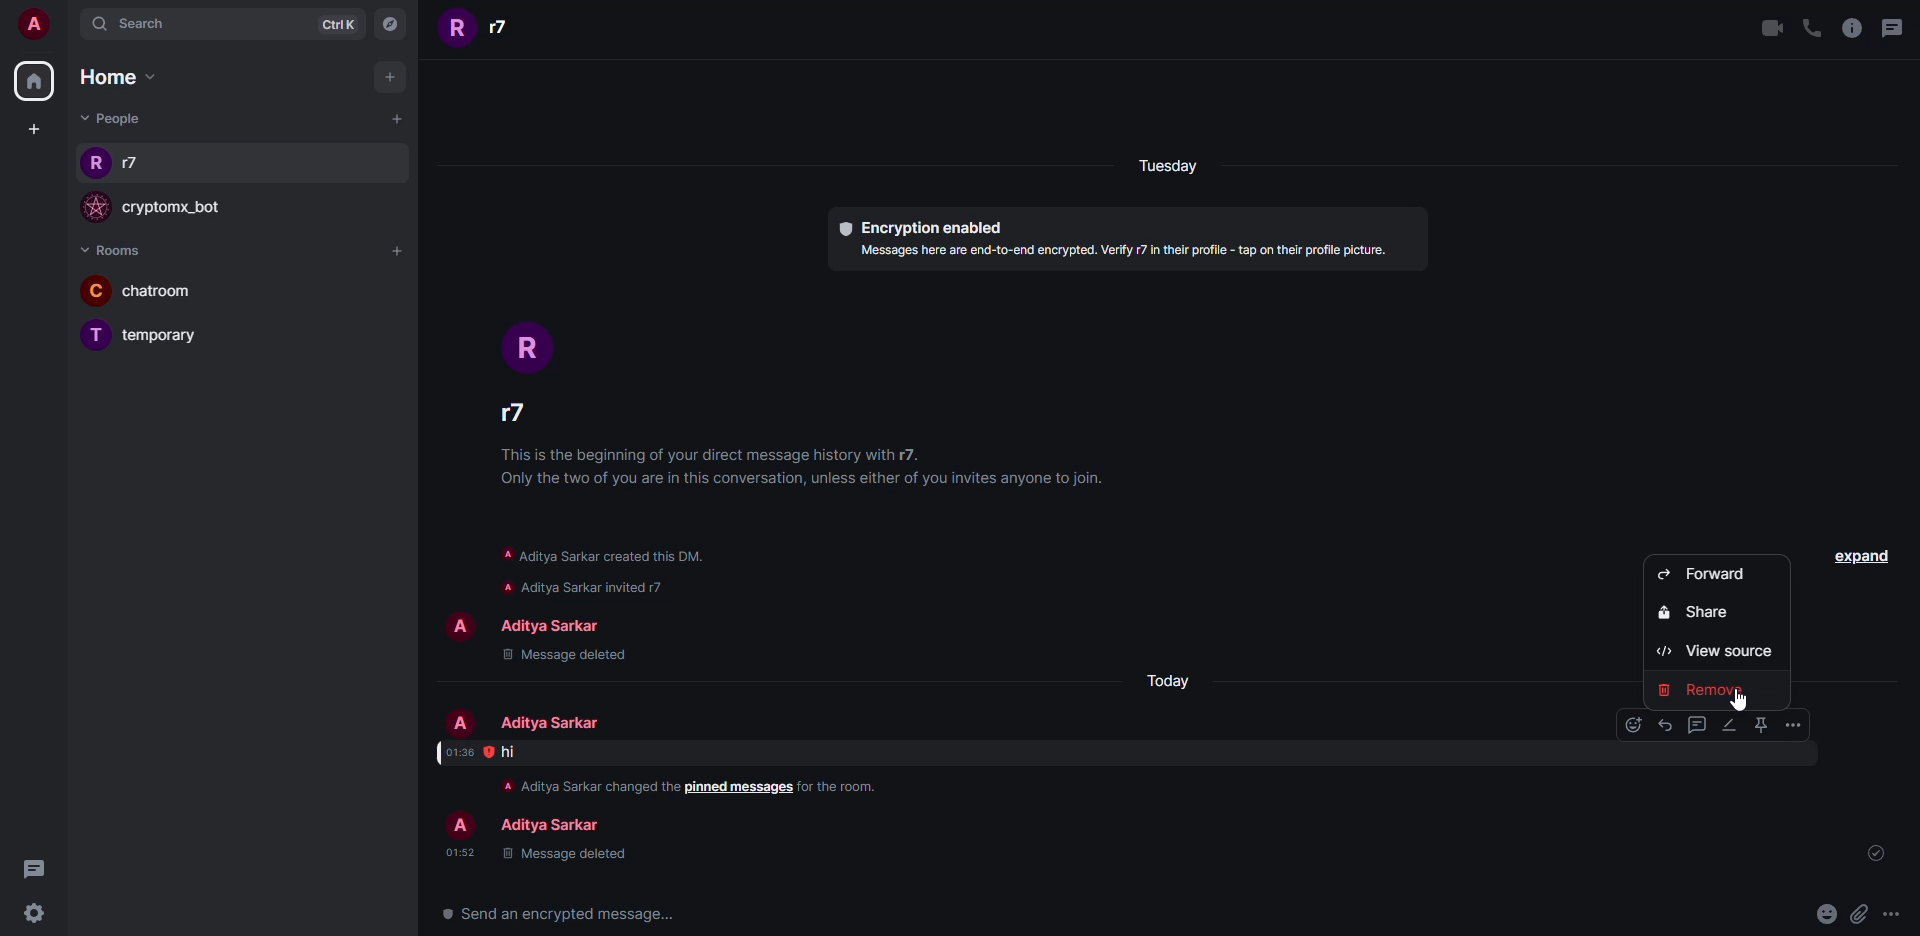 Image resolution: width=1920 pixels, height=936 pixels. What do you see at coordinates (1895, 27) in the screenshot?
I see `threads` at bounding box center [1895, 27].